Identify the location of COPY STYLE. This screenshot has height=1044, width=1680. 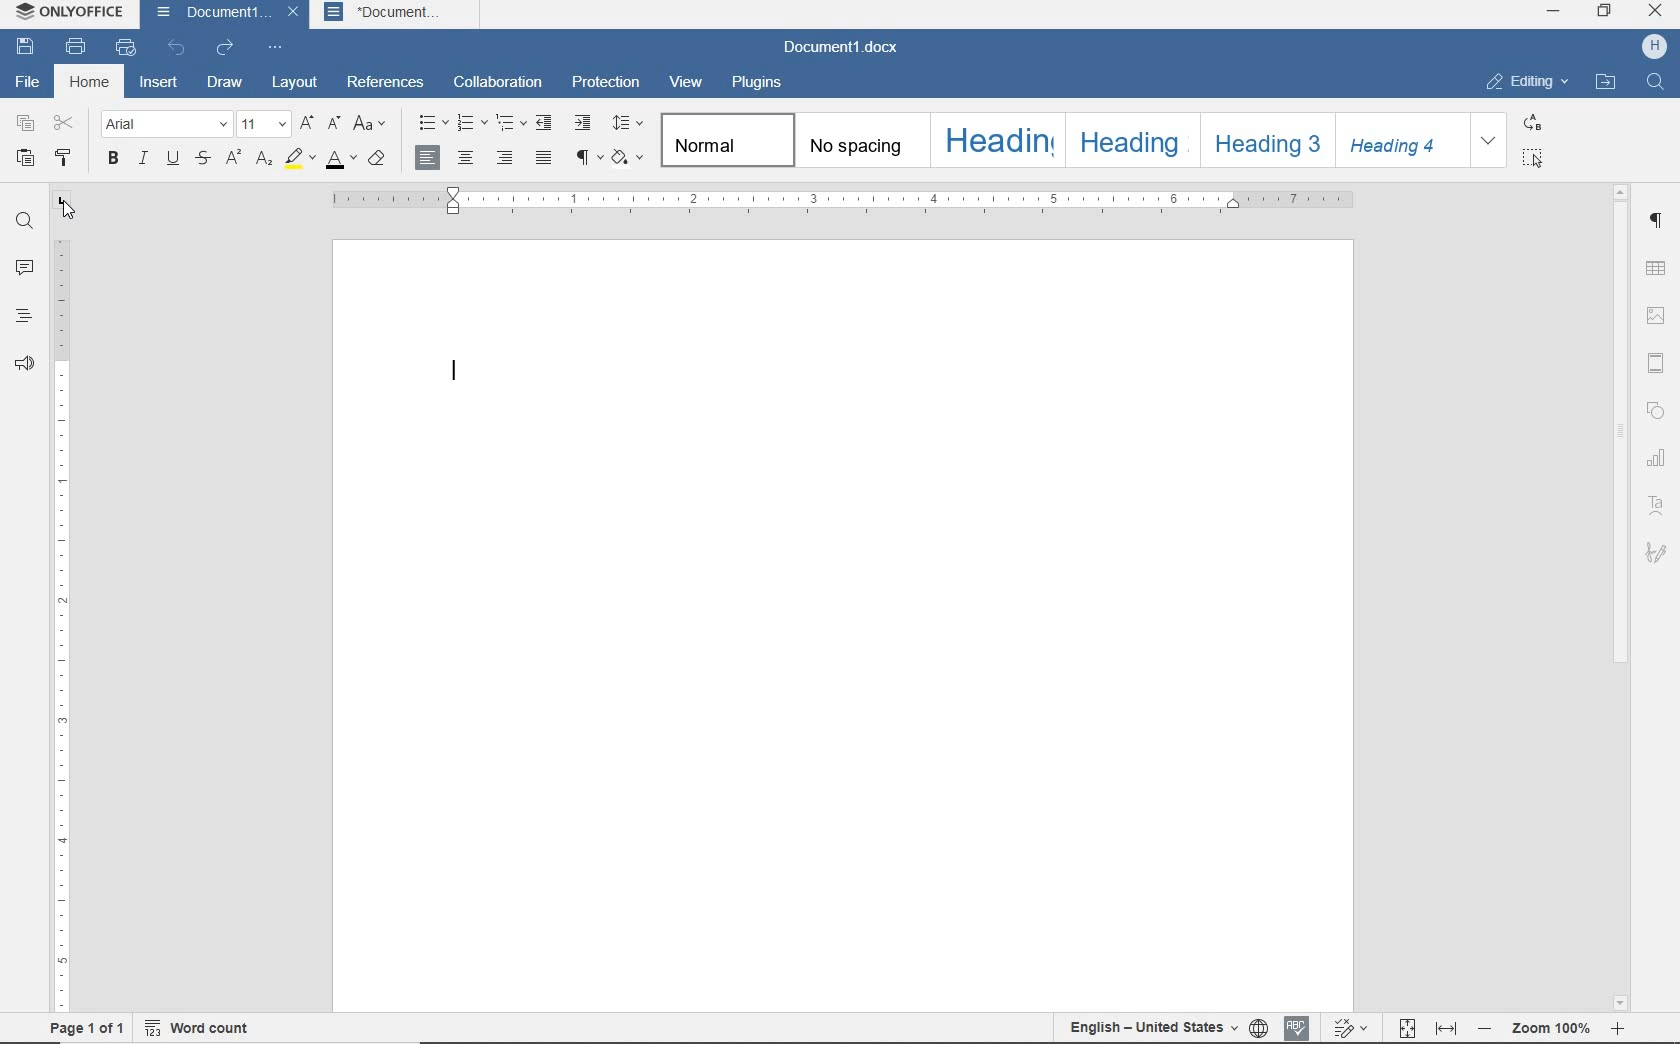
(63, 158).